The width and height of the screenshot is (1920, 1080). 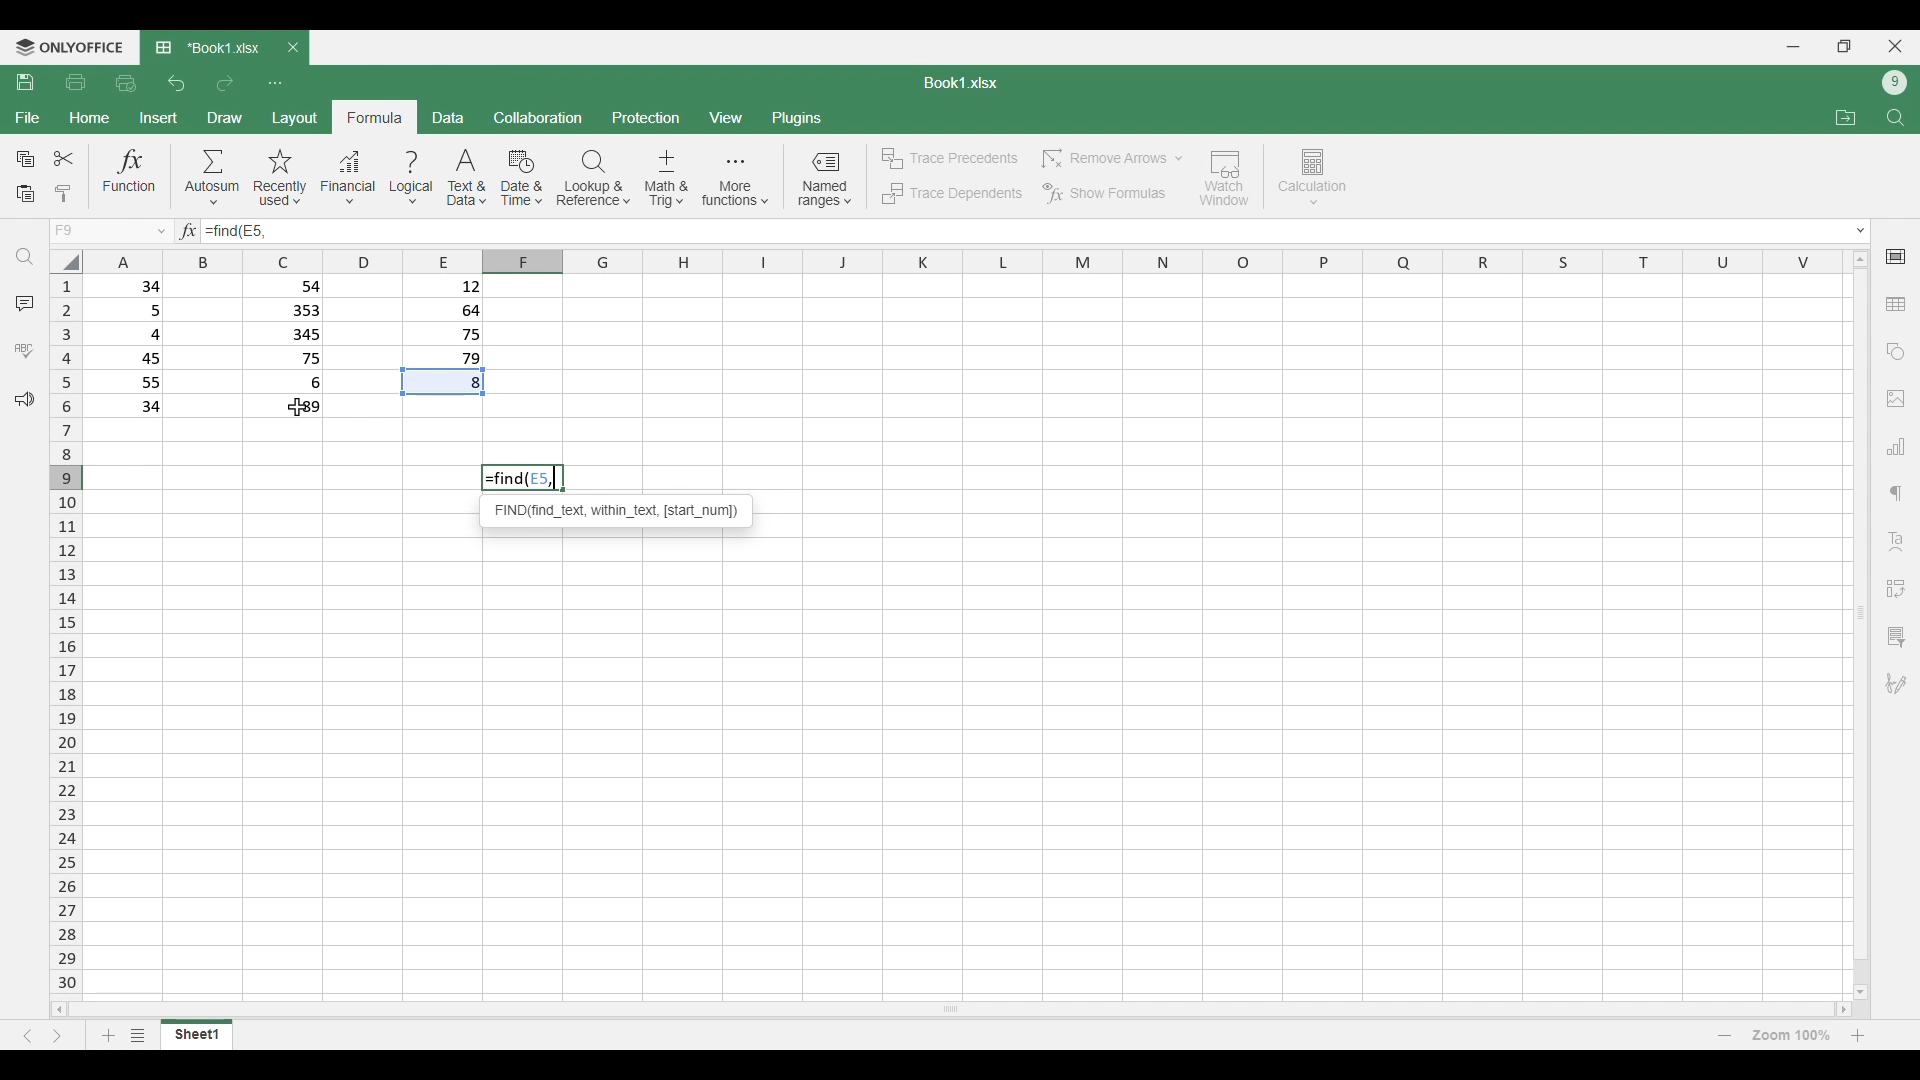 I want to click on Clone formatting, so click(x=62, y=195).